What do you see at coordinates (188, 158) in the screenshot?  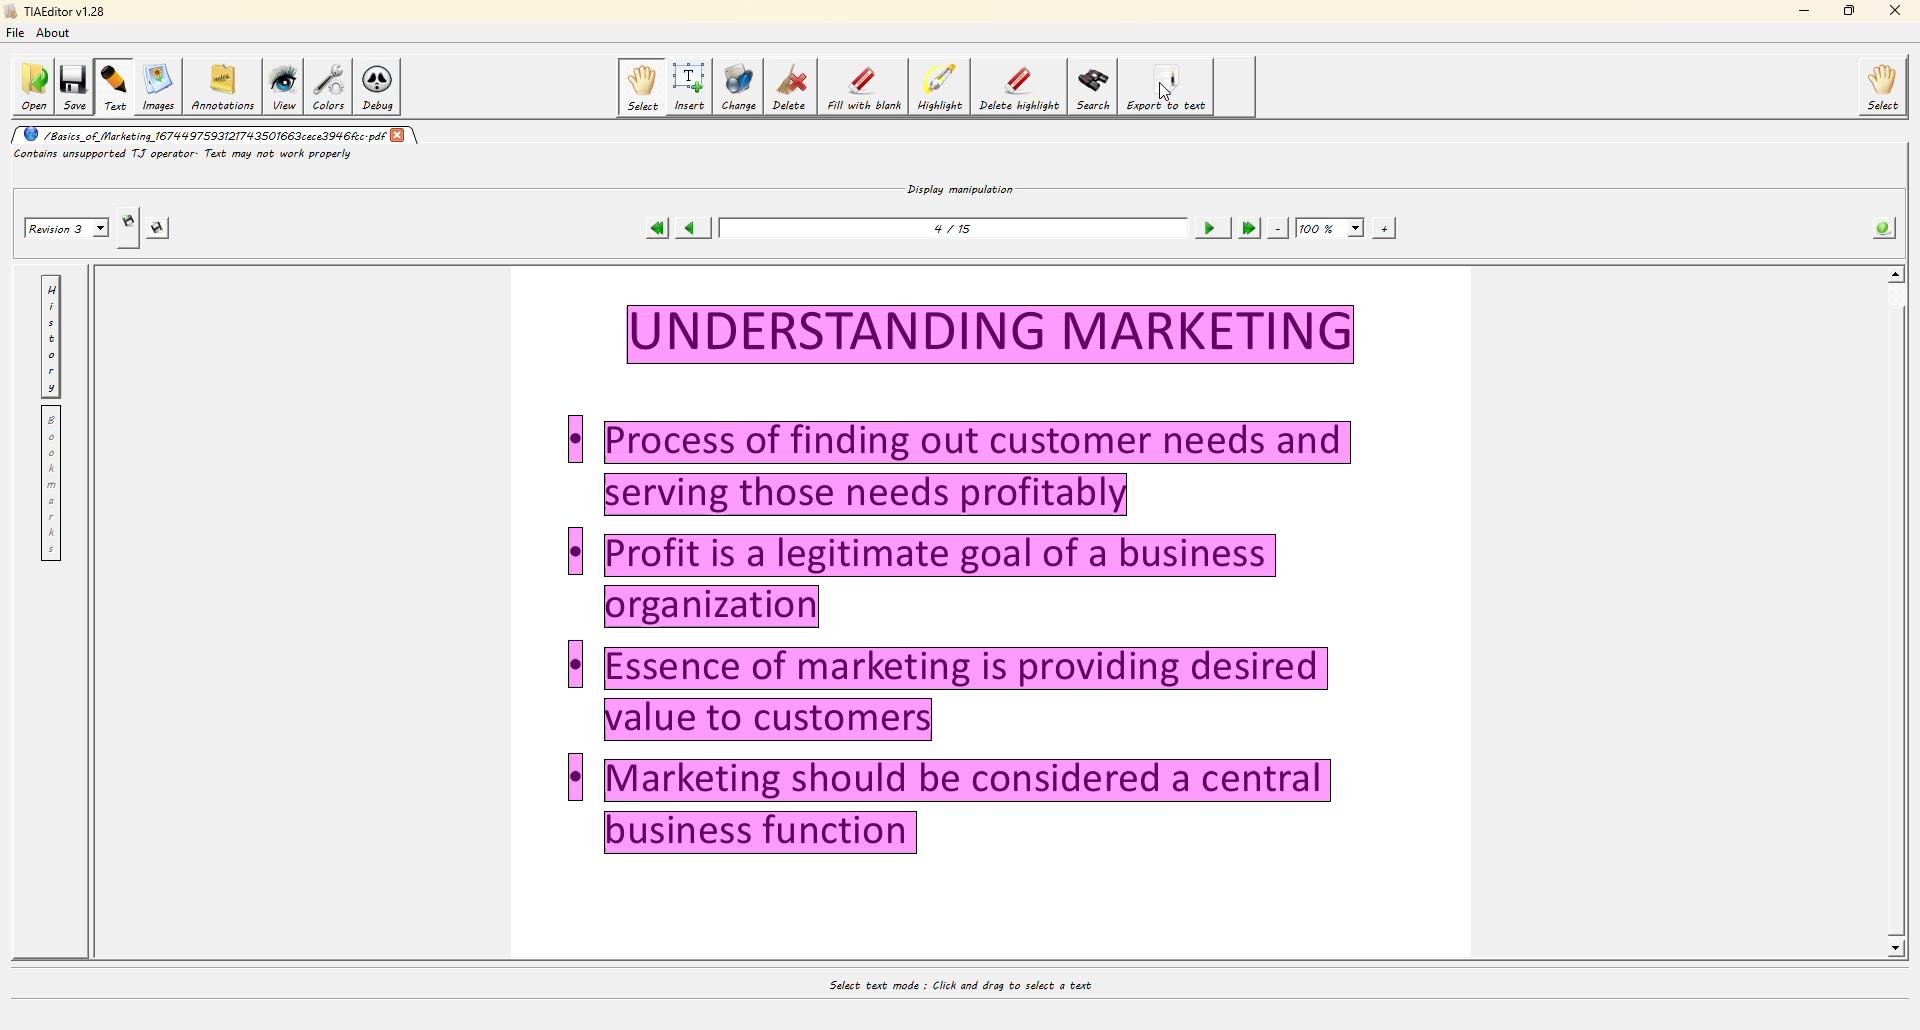 I see `error message` at bounding box center [188, 158].